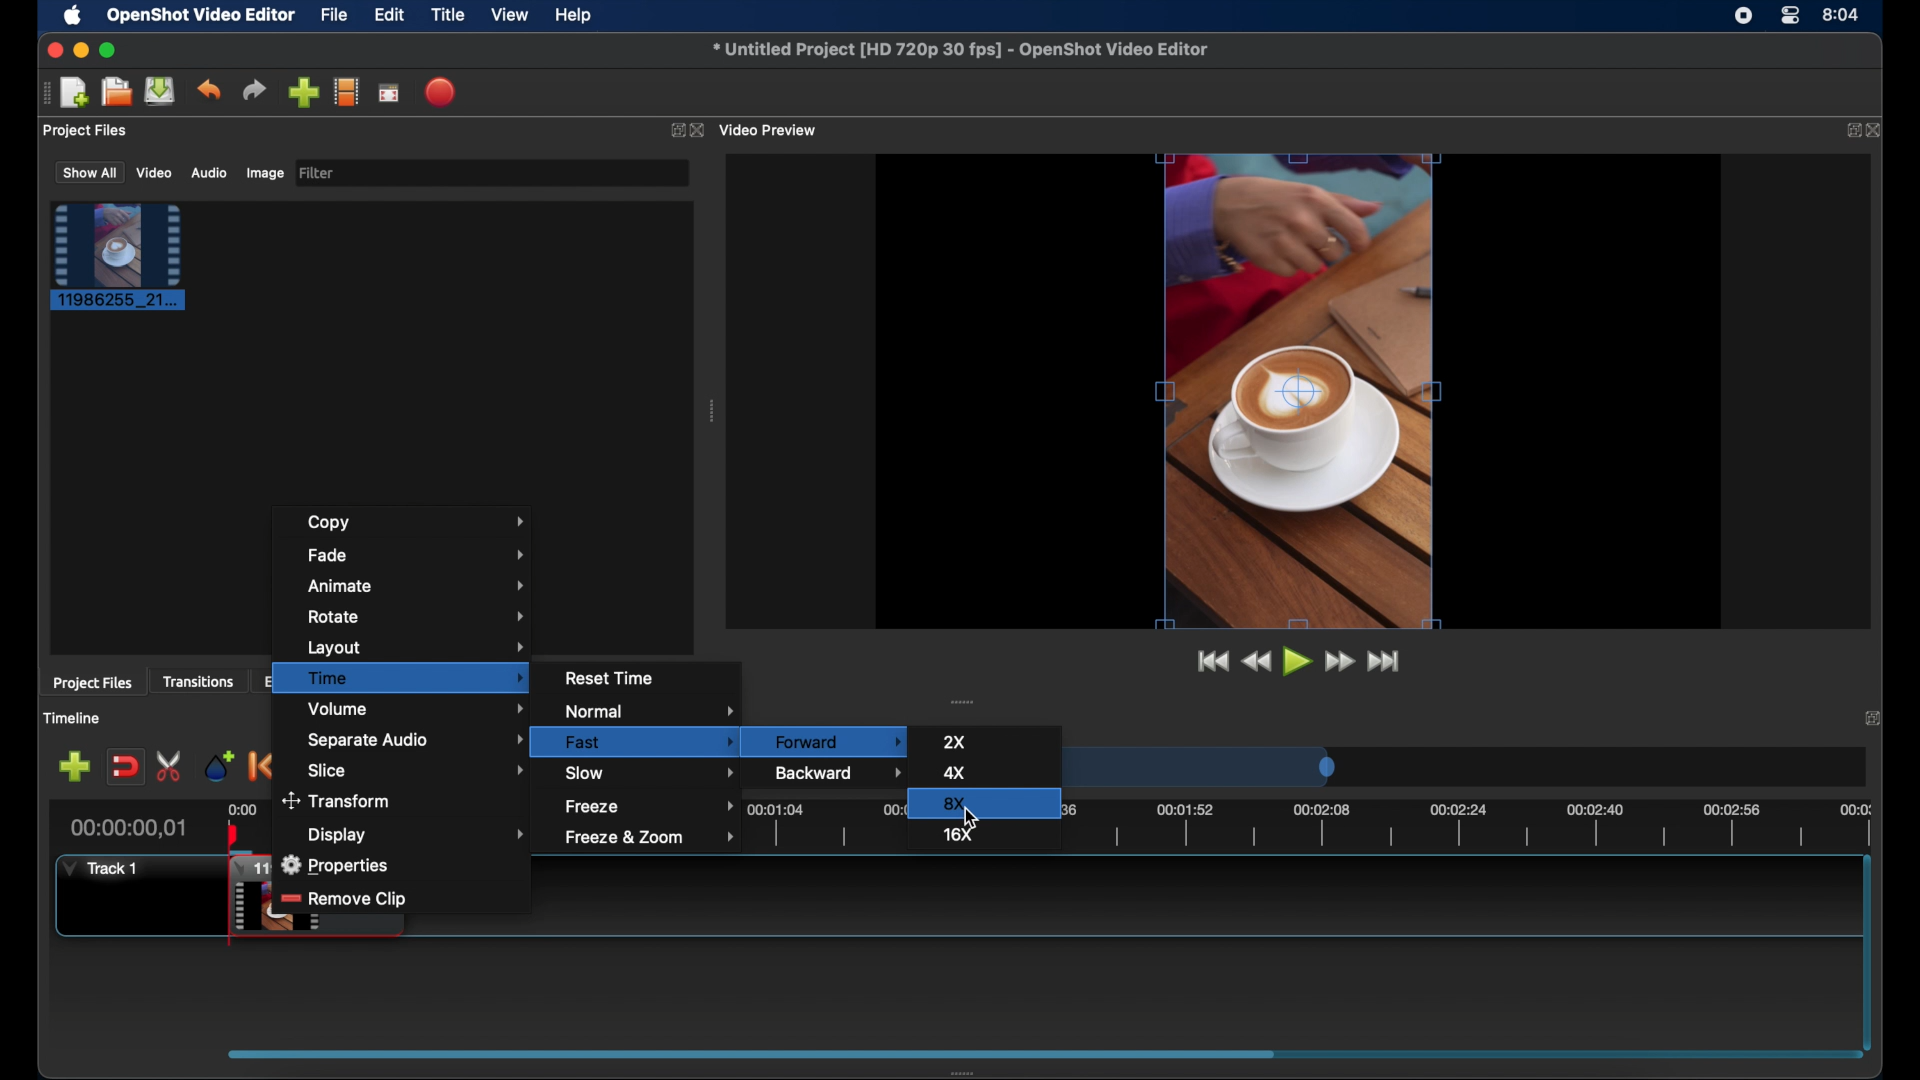  What do you see at coordinates (960, 47) in the screenshot?
I see `file name` at bounding box center [960, 47].